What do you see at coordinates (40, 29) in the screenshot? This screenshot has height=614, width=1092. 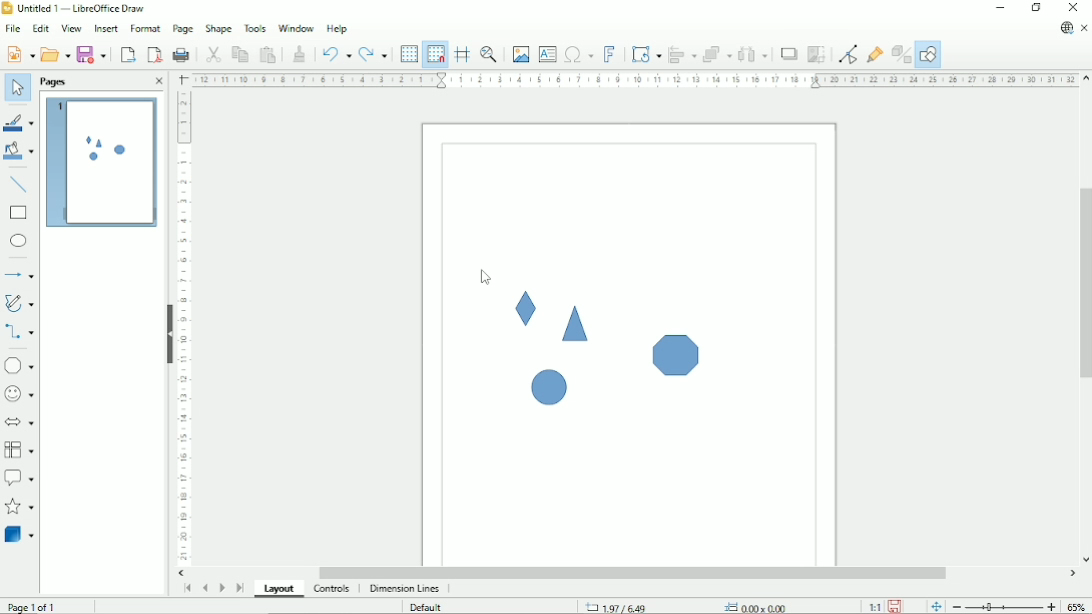 I see `Edit` at bounding box center [40, 29].